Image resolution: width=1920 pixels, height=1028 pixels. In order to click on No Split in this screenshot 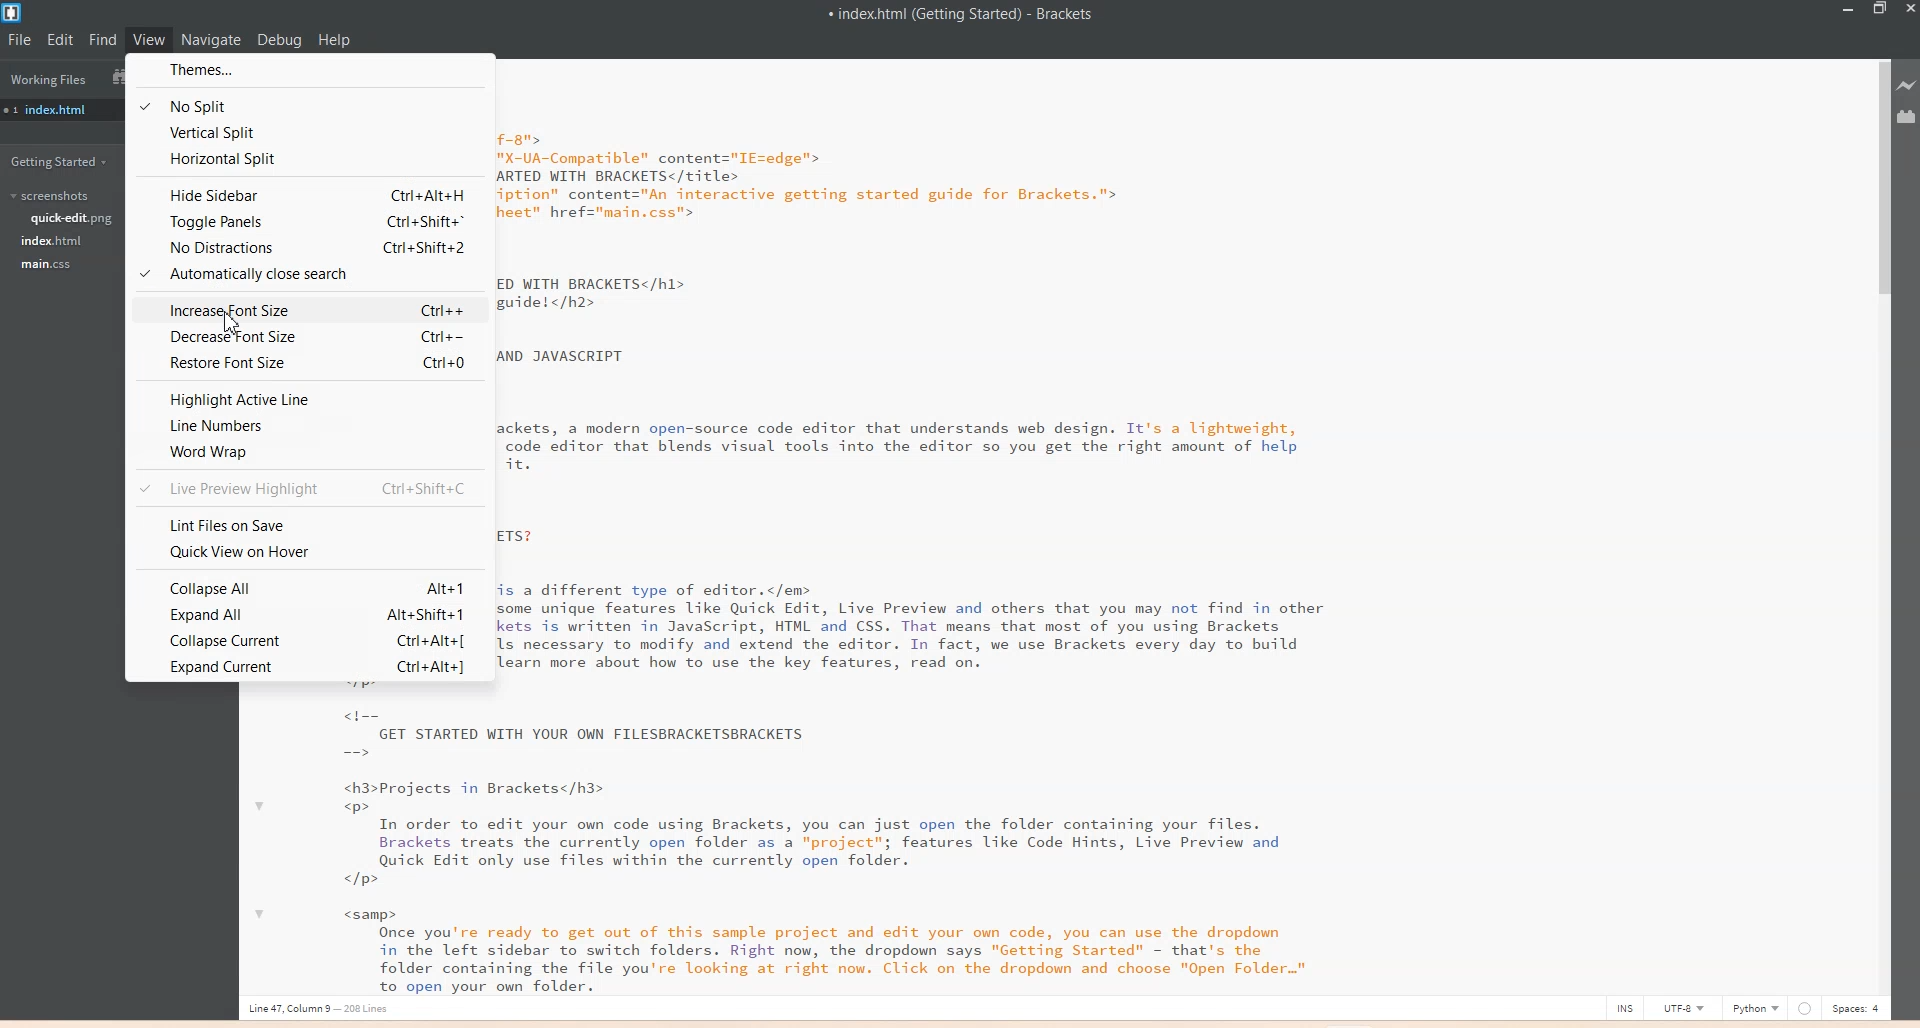, I will do `click(310, 101)`.